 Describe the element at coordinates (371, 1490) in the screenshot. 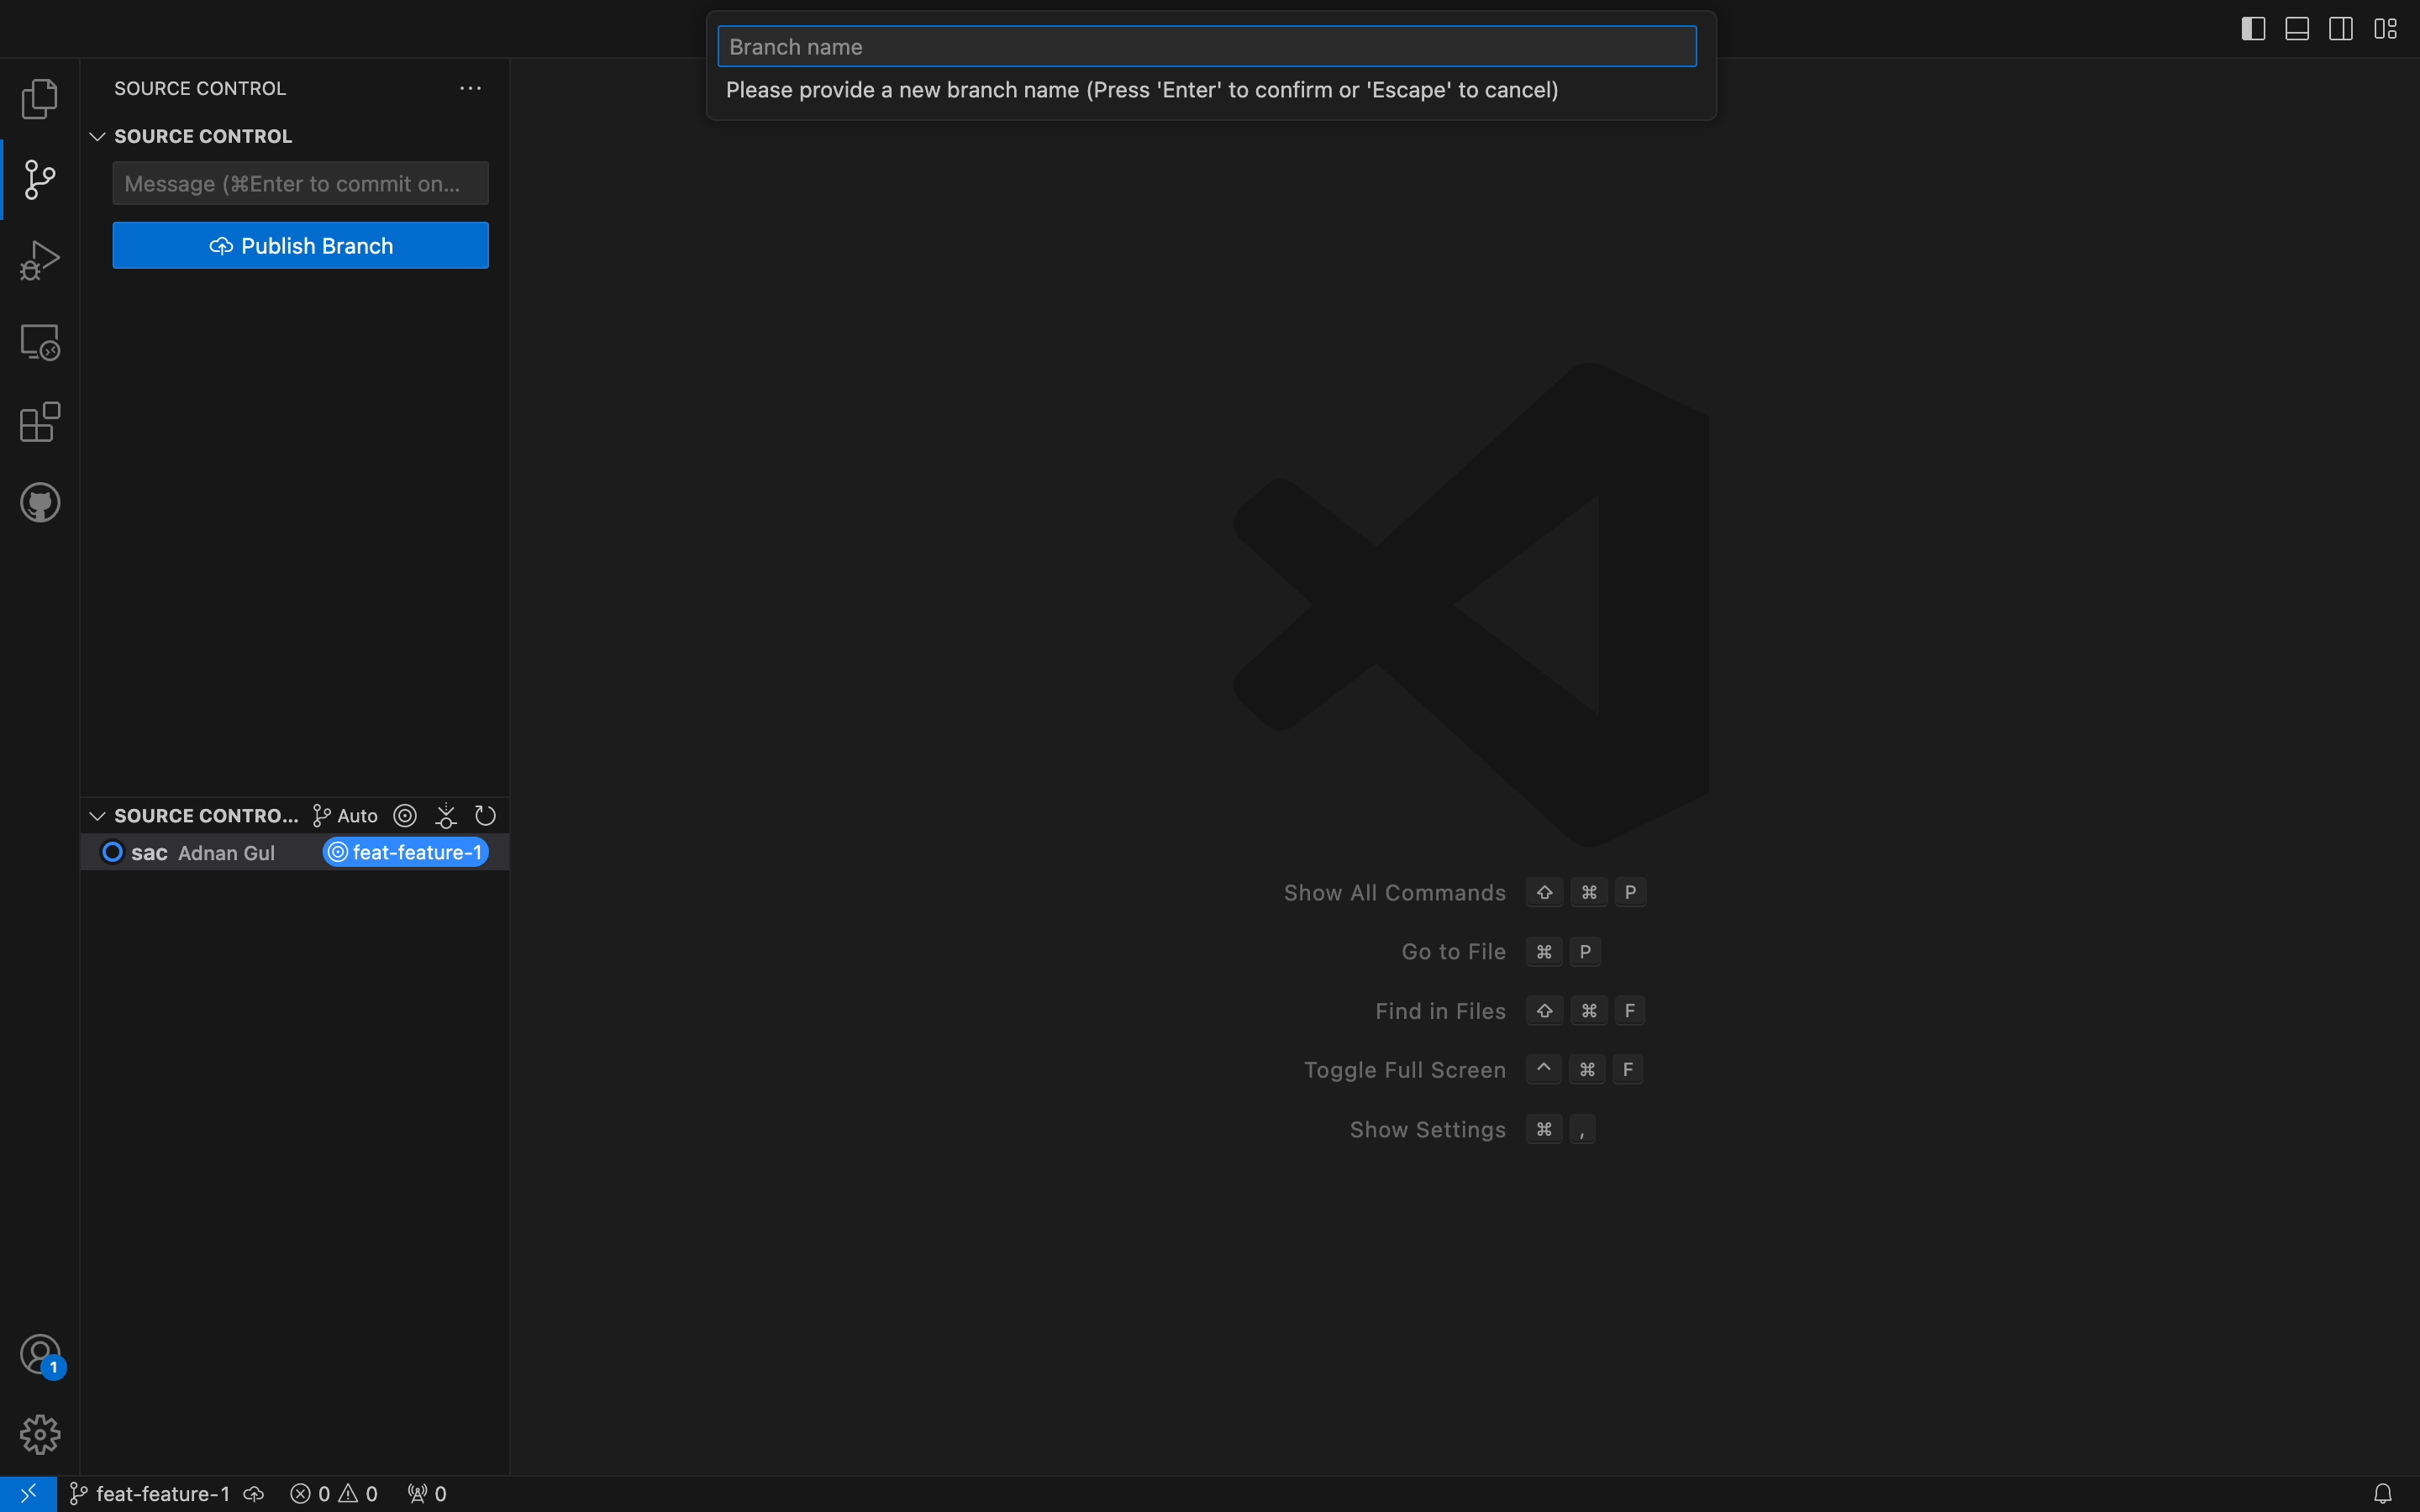

I see `error logs` at that location.